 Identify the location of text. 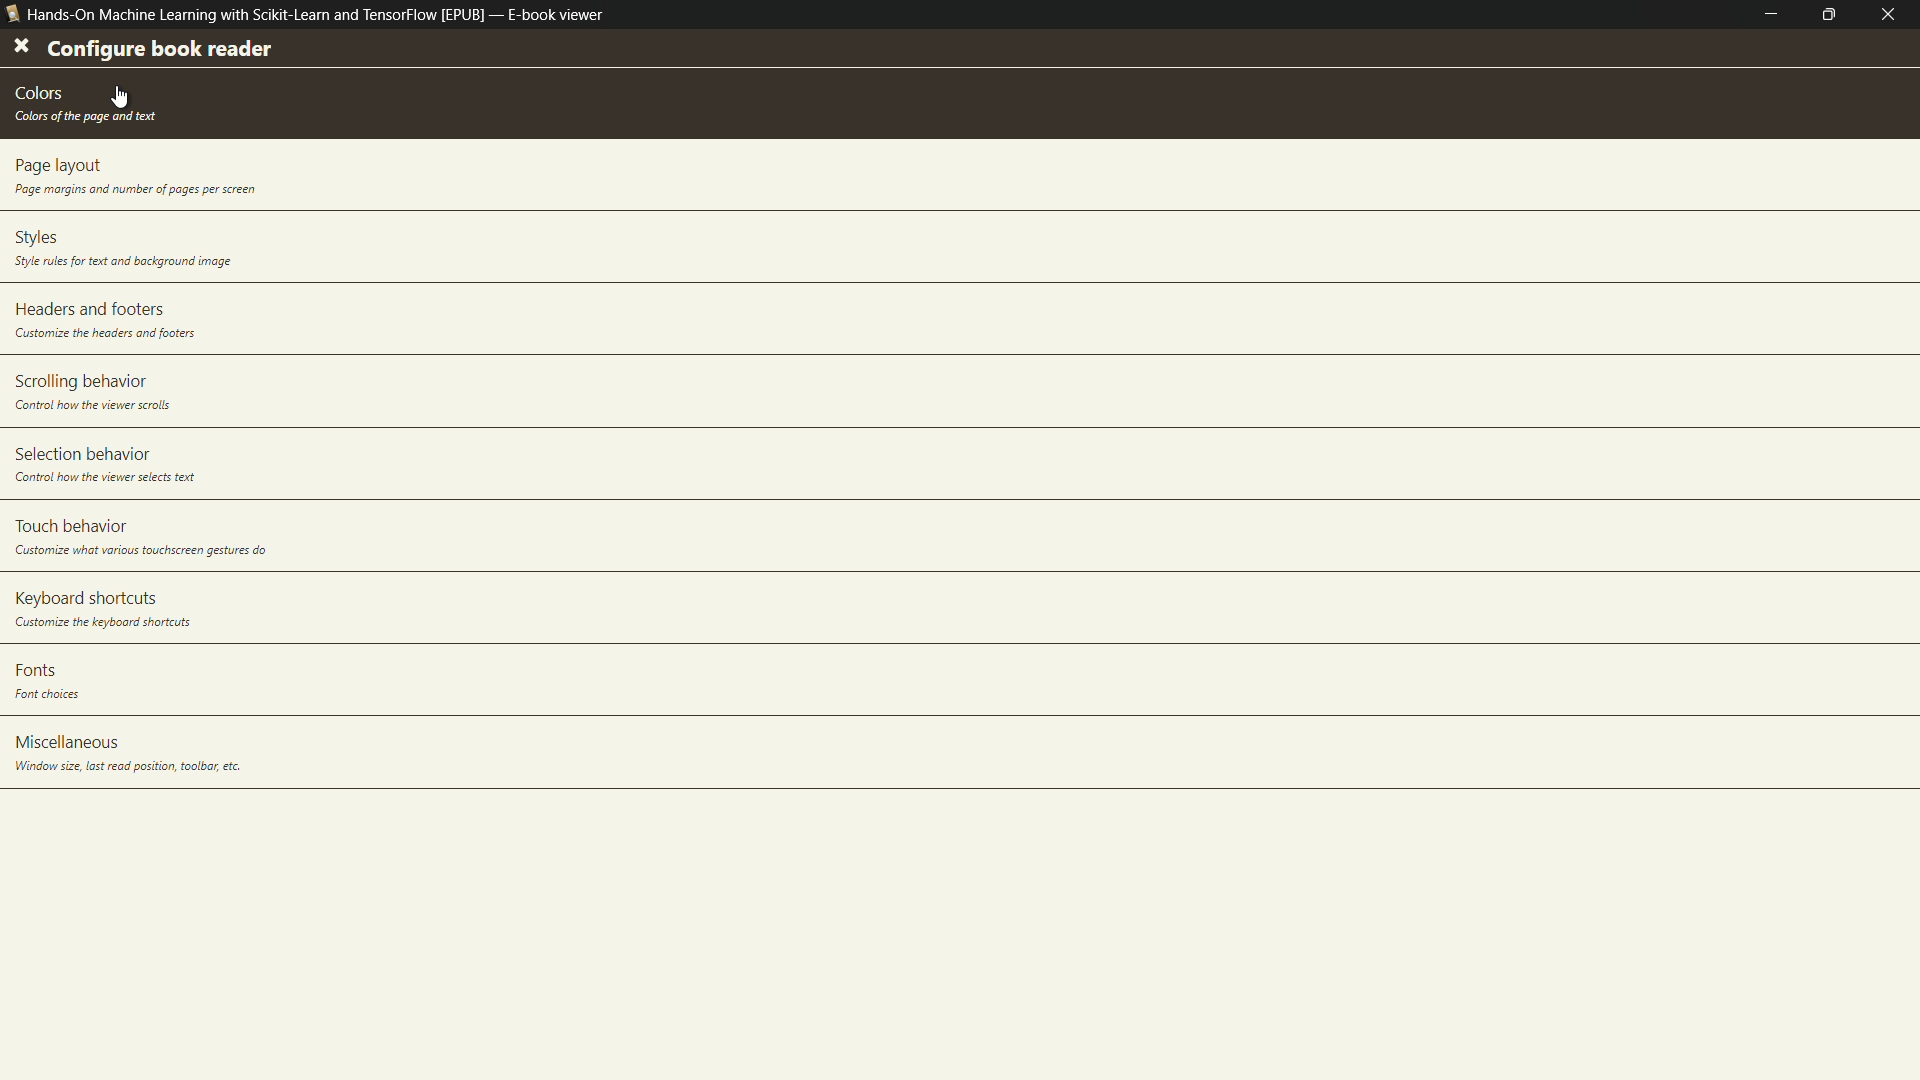
(83, 116).